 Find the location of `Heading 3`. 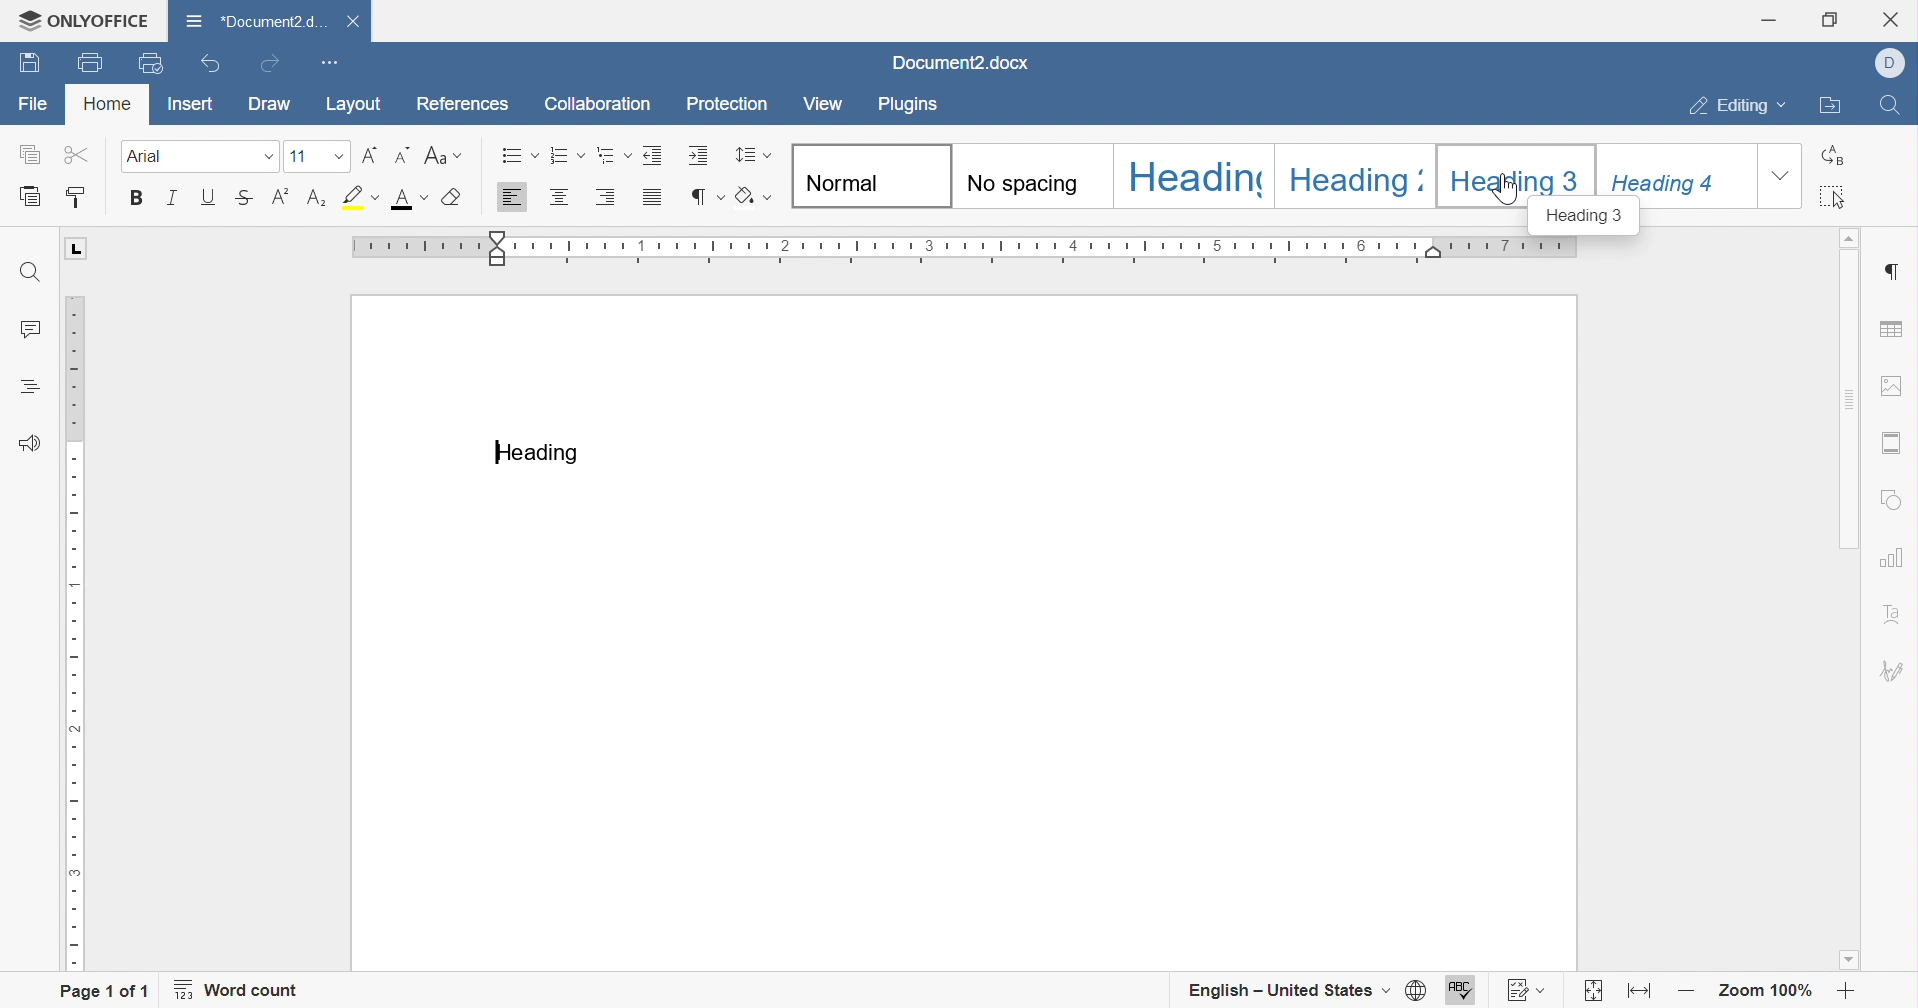

Heading 3 is located at coordinates (1589, 218).